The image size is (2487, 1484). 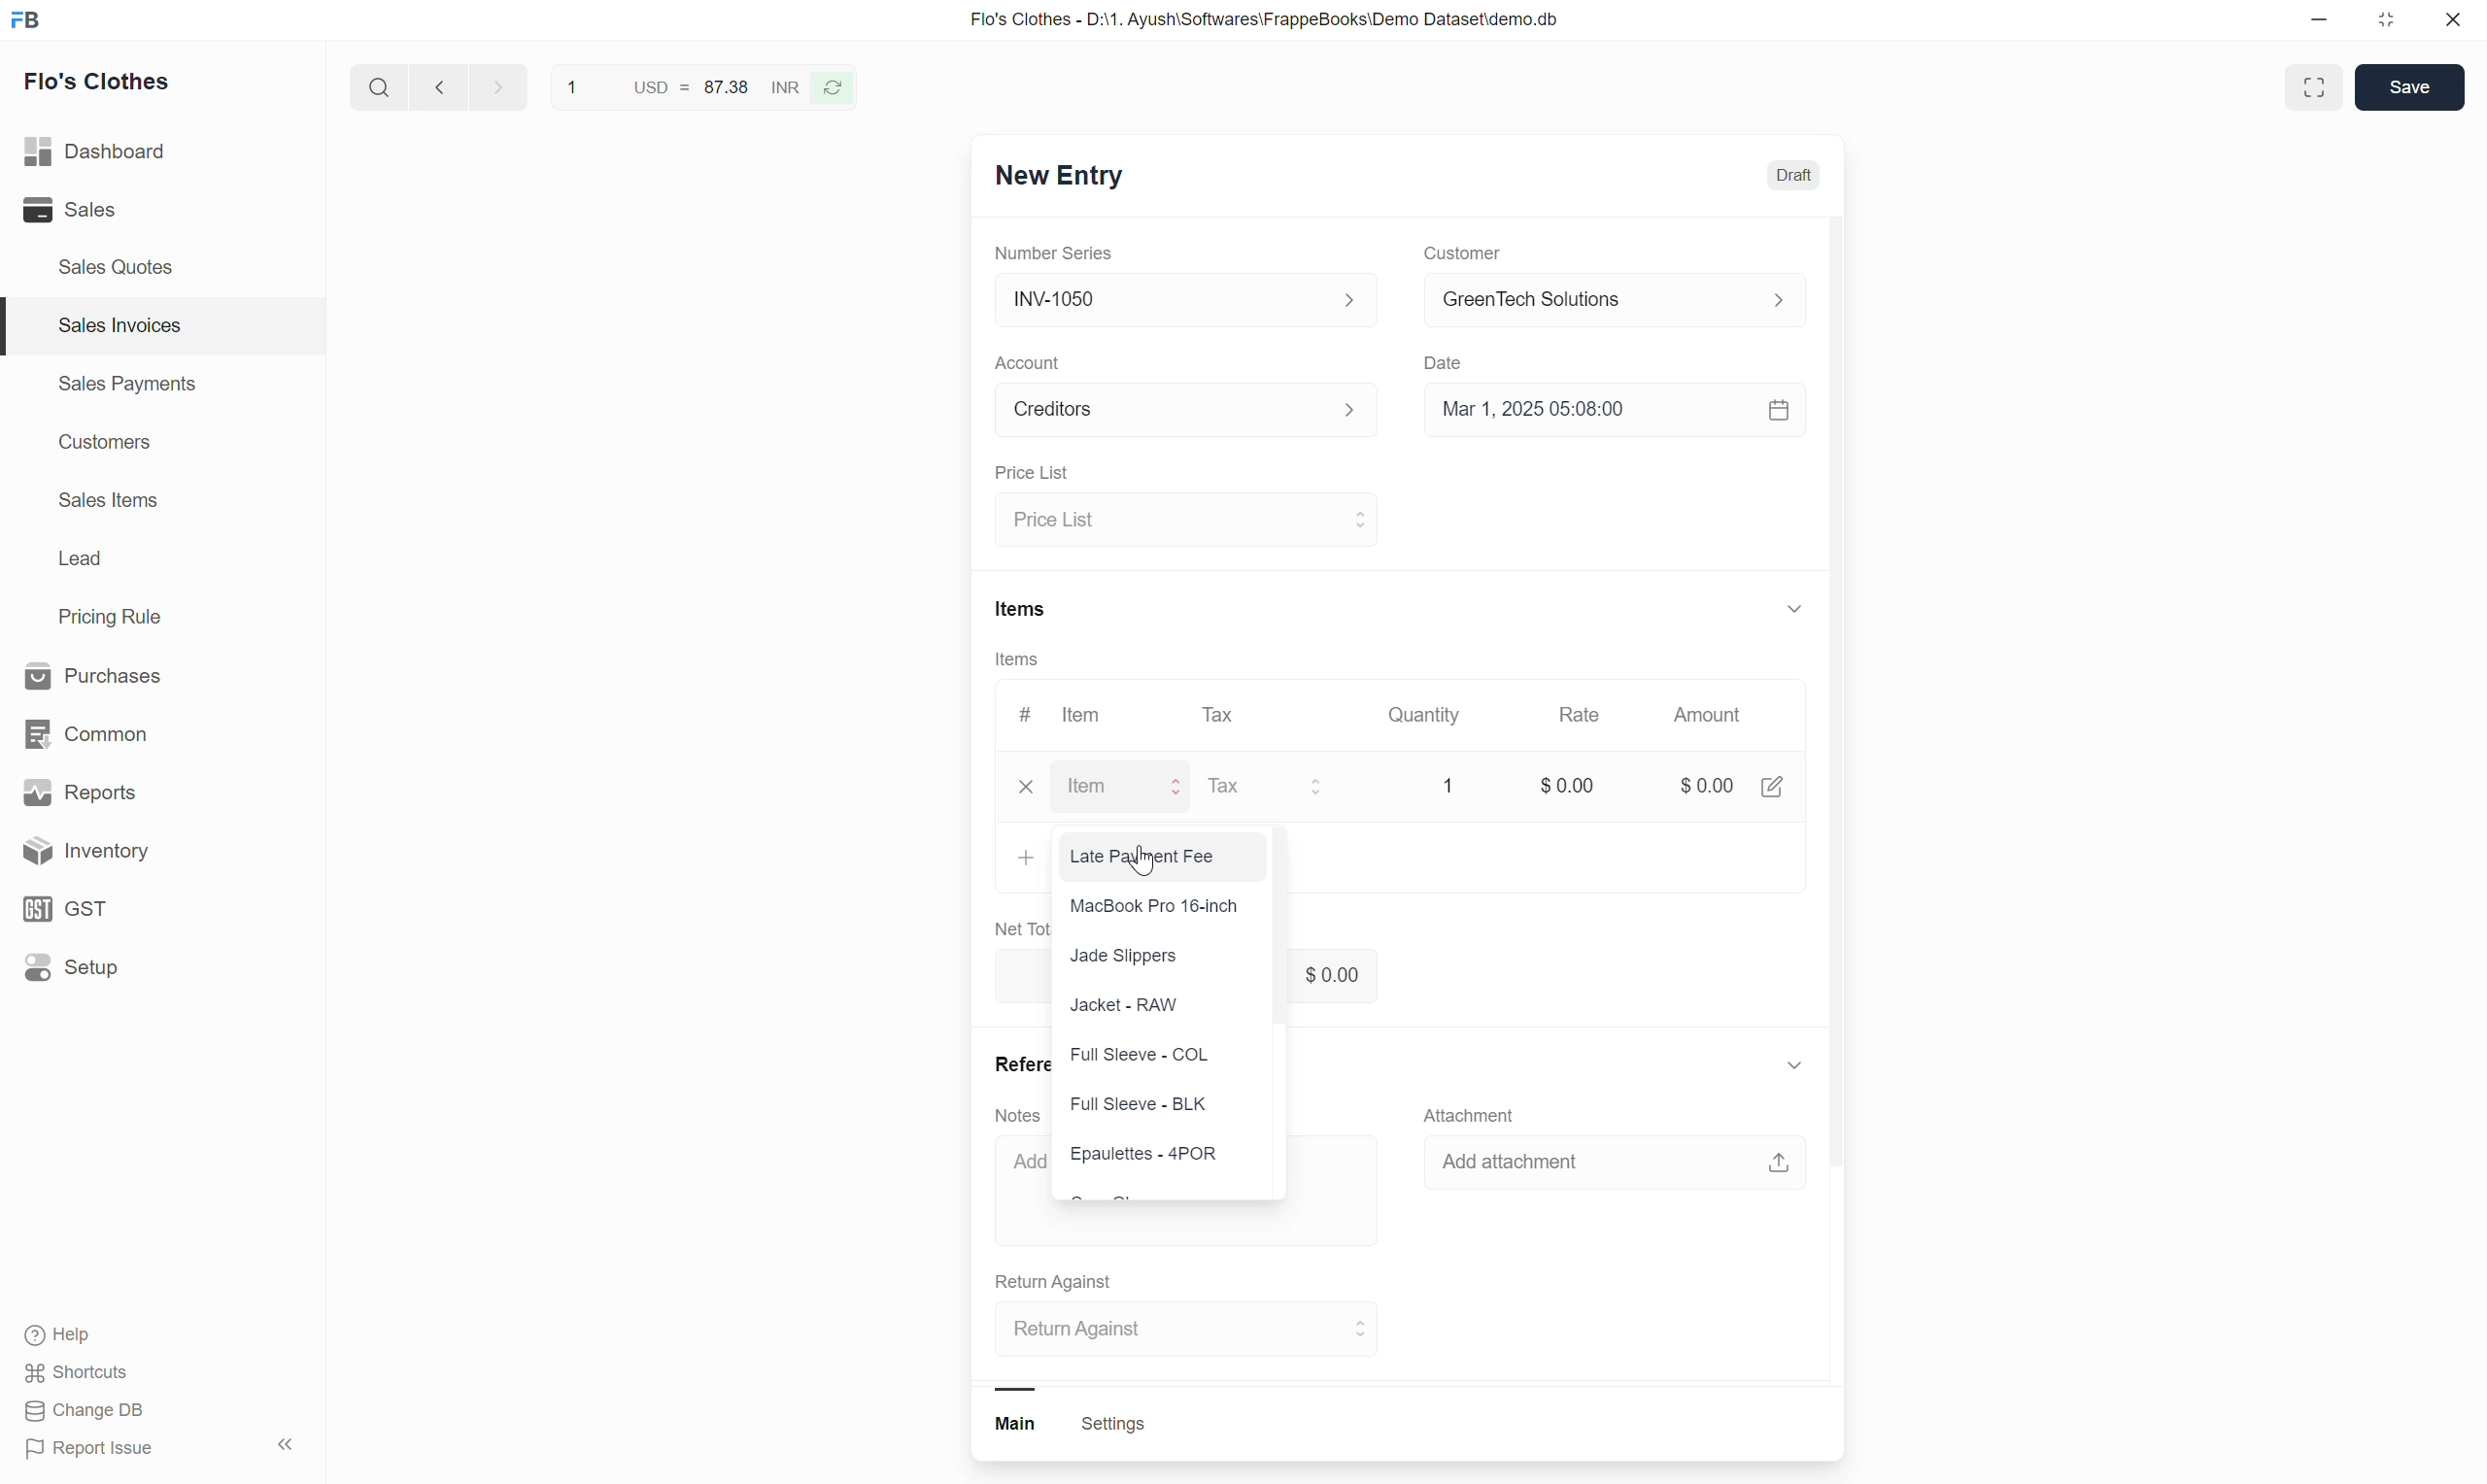 What do you see at coordinates (96, 1372) in the screenshot?
I see `shortcuts ` at bounding box center [96, 1372].